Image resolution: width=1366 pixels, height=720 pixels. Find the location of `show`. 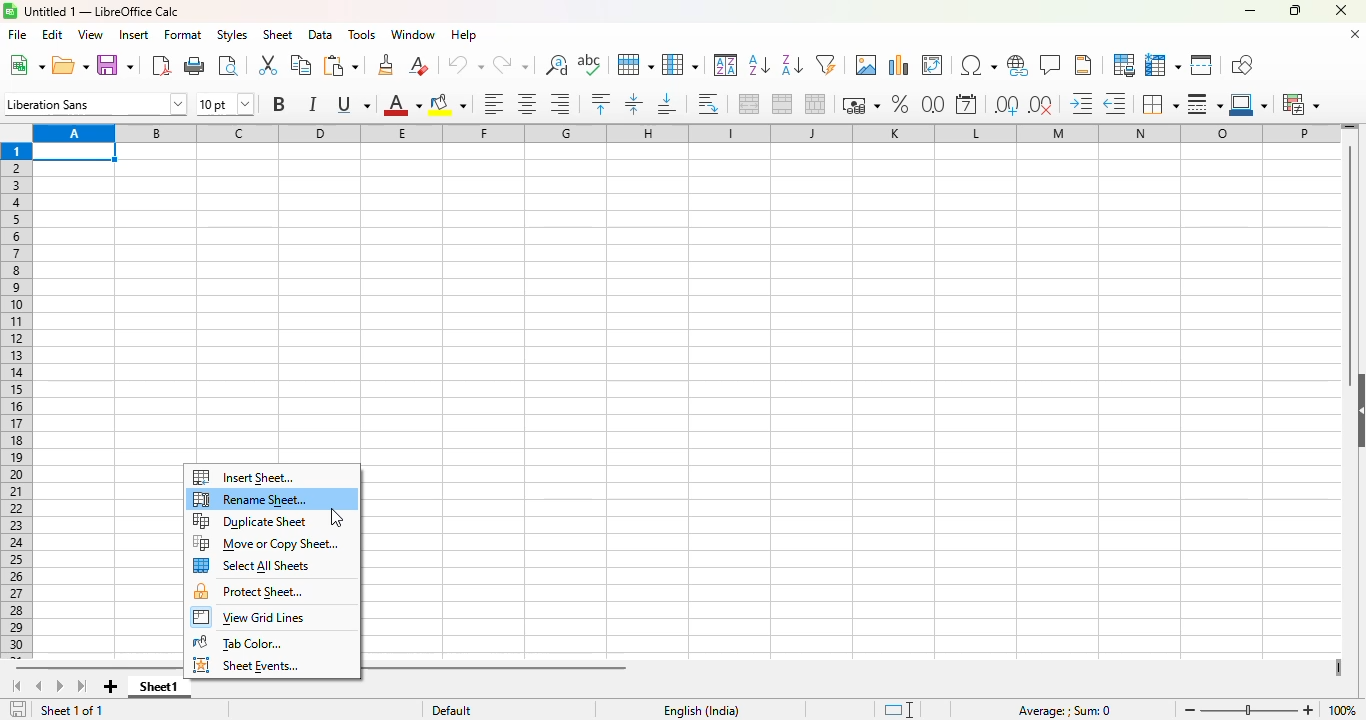

show is located at coordinates (1357, 410).